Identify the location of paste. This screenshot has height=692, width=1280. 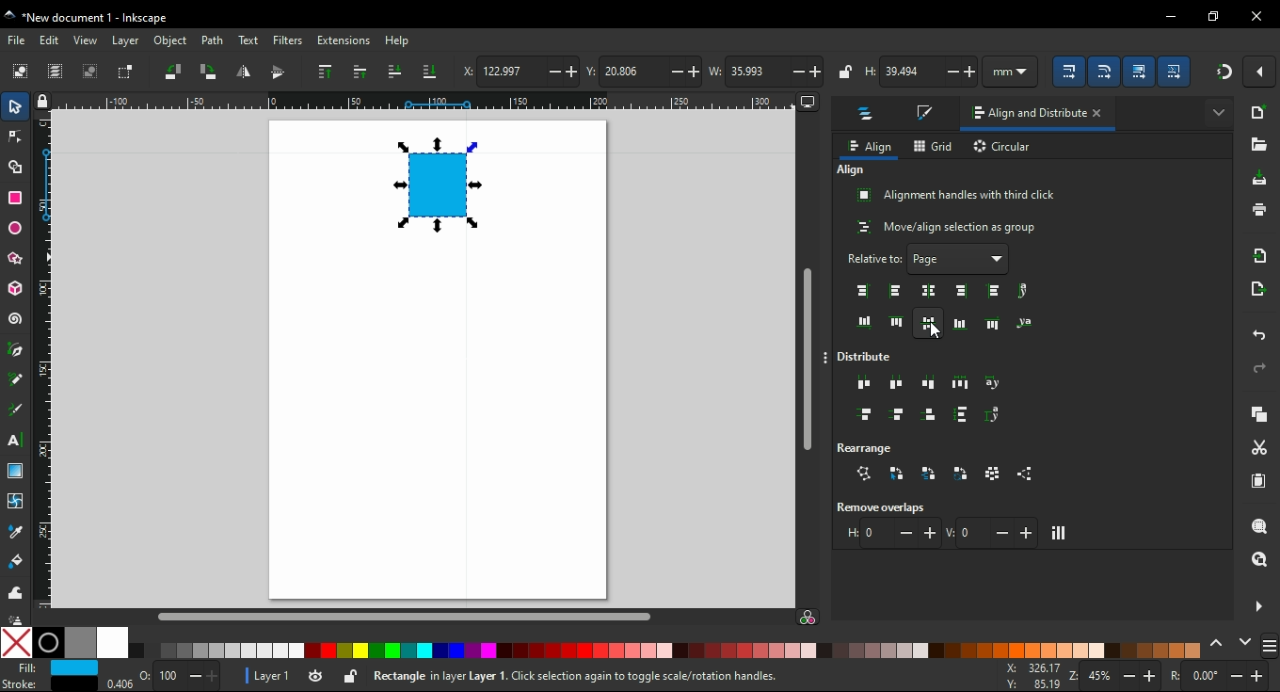
(1261, 481).